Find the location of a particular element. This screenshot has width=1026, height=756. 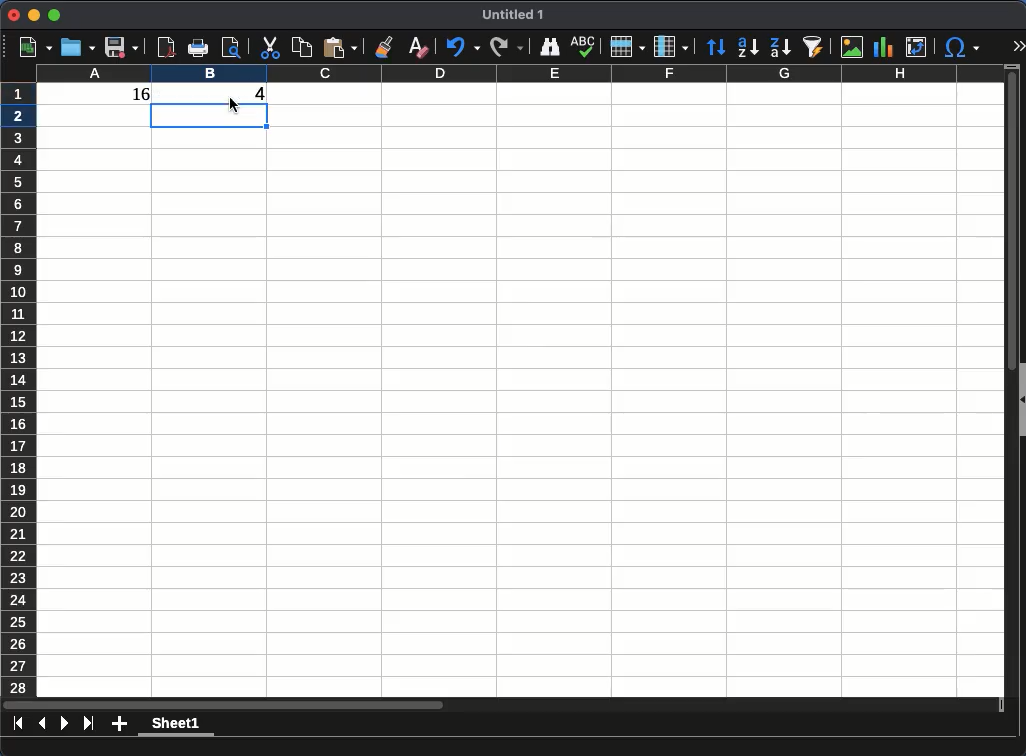

copy is located at coordinates (301, 47).